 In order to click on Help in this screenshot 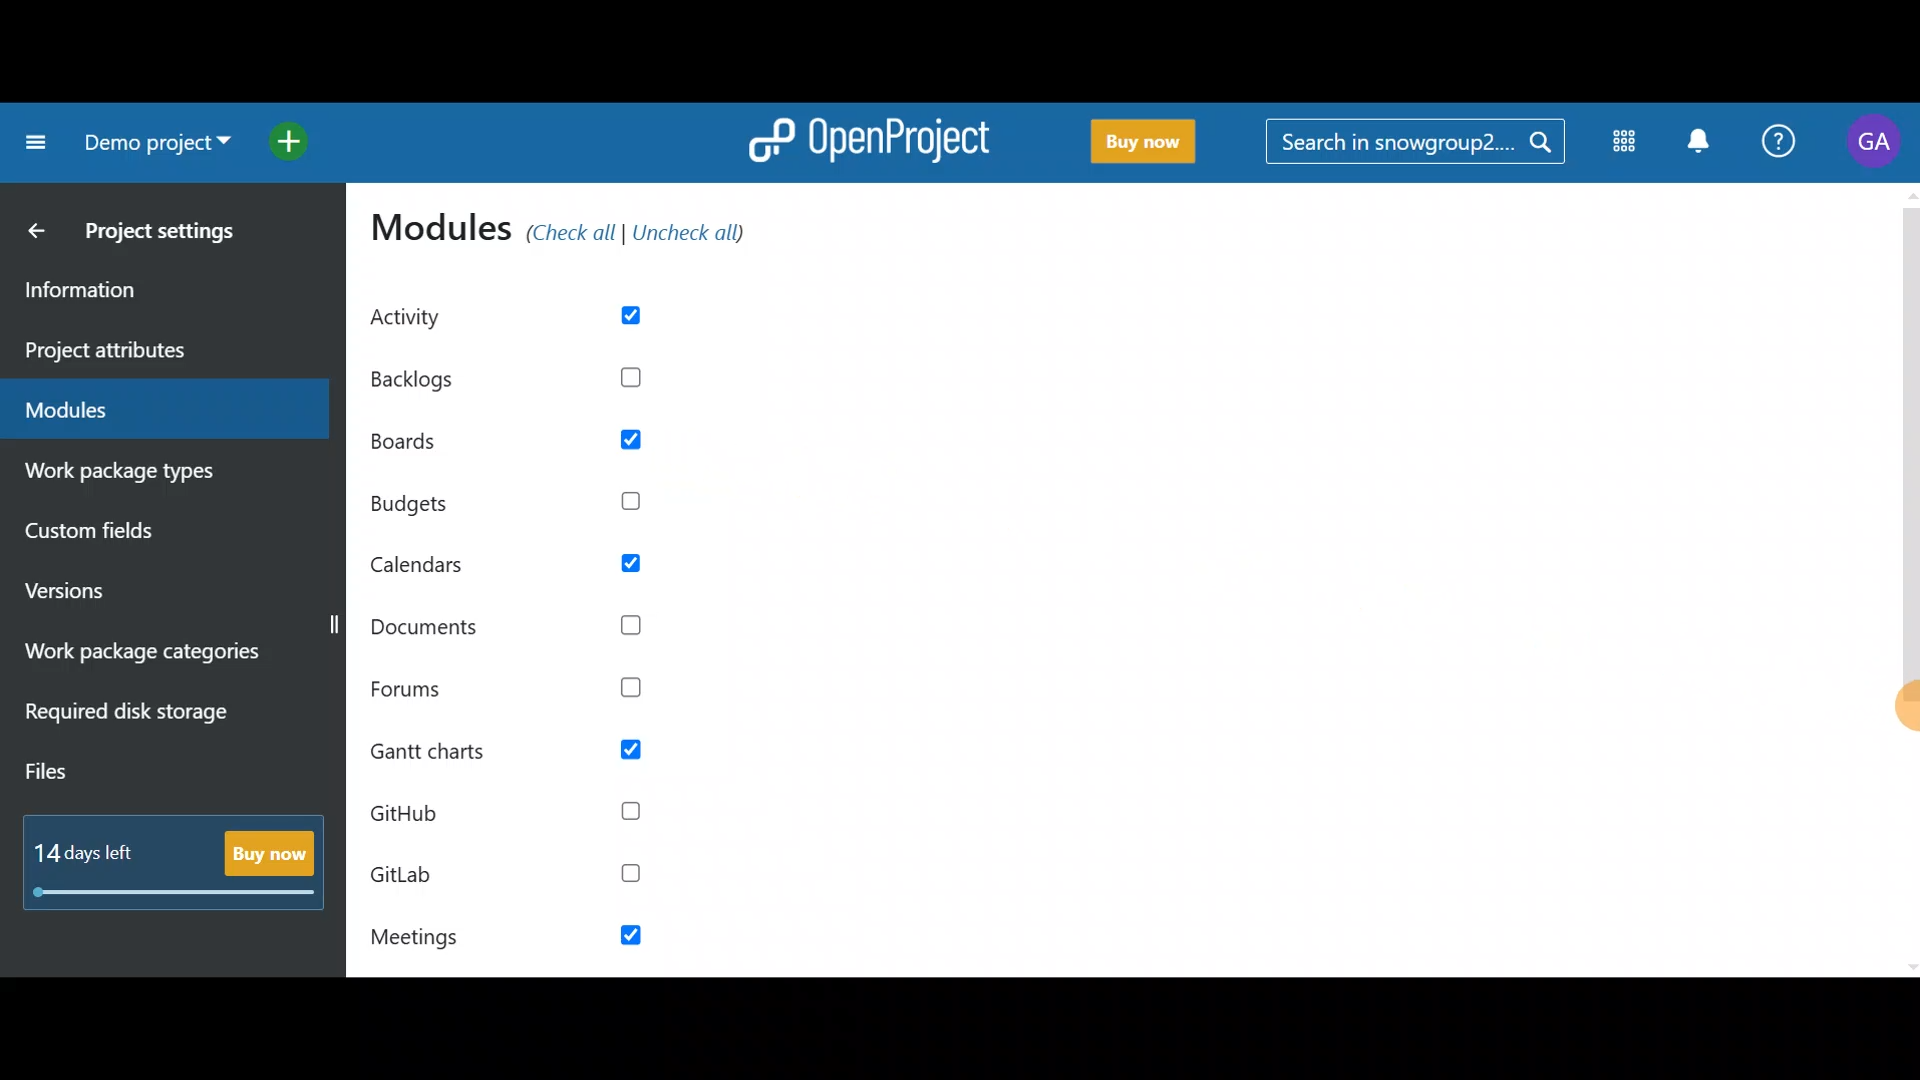, I will do `click(1776, 146)`.